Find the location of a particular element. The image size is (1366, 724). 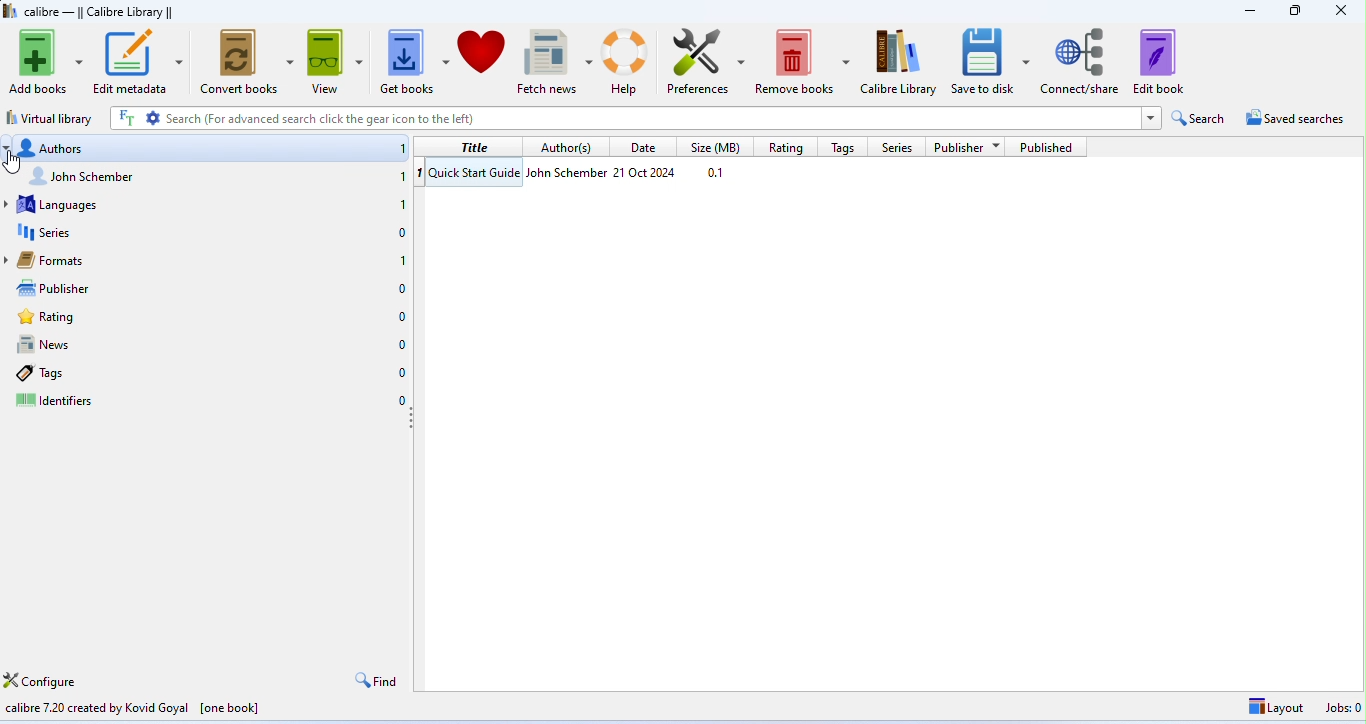

maximize is located at coordinates (1293, 13).